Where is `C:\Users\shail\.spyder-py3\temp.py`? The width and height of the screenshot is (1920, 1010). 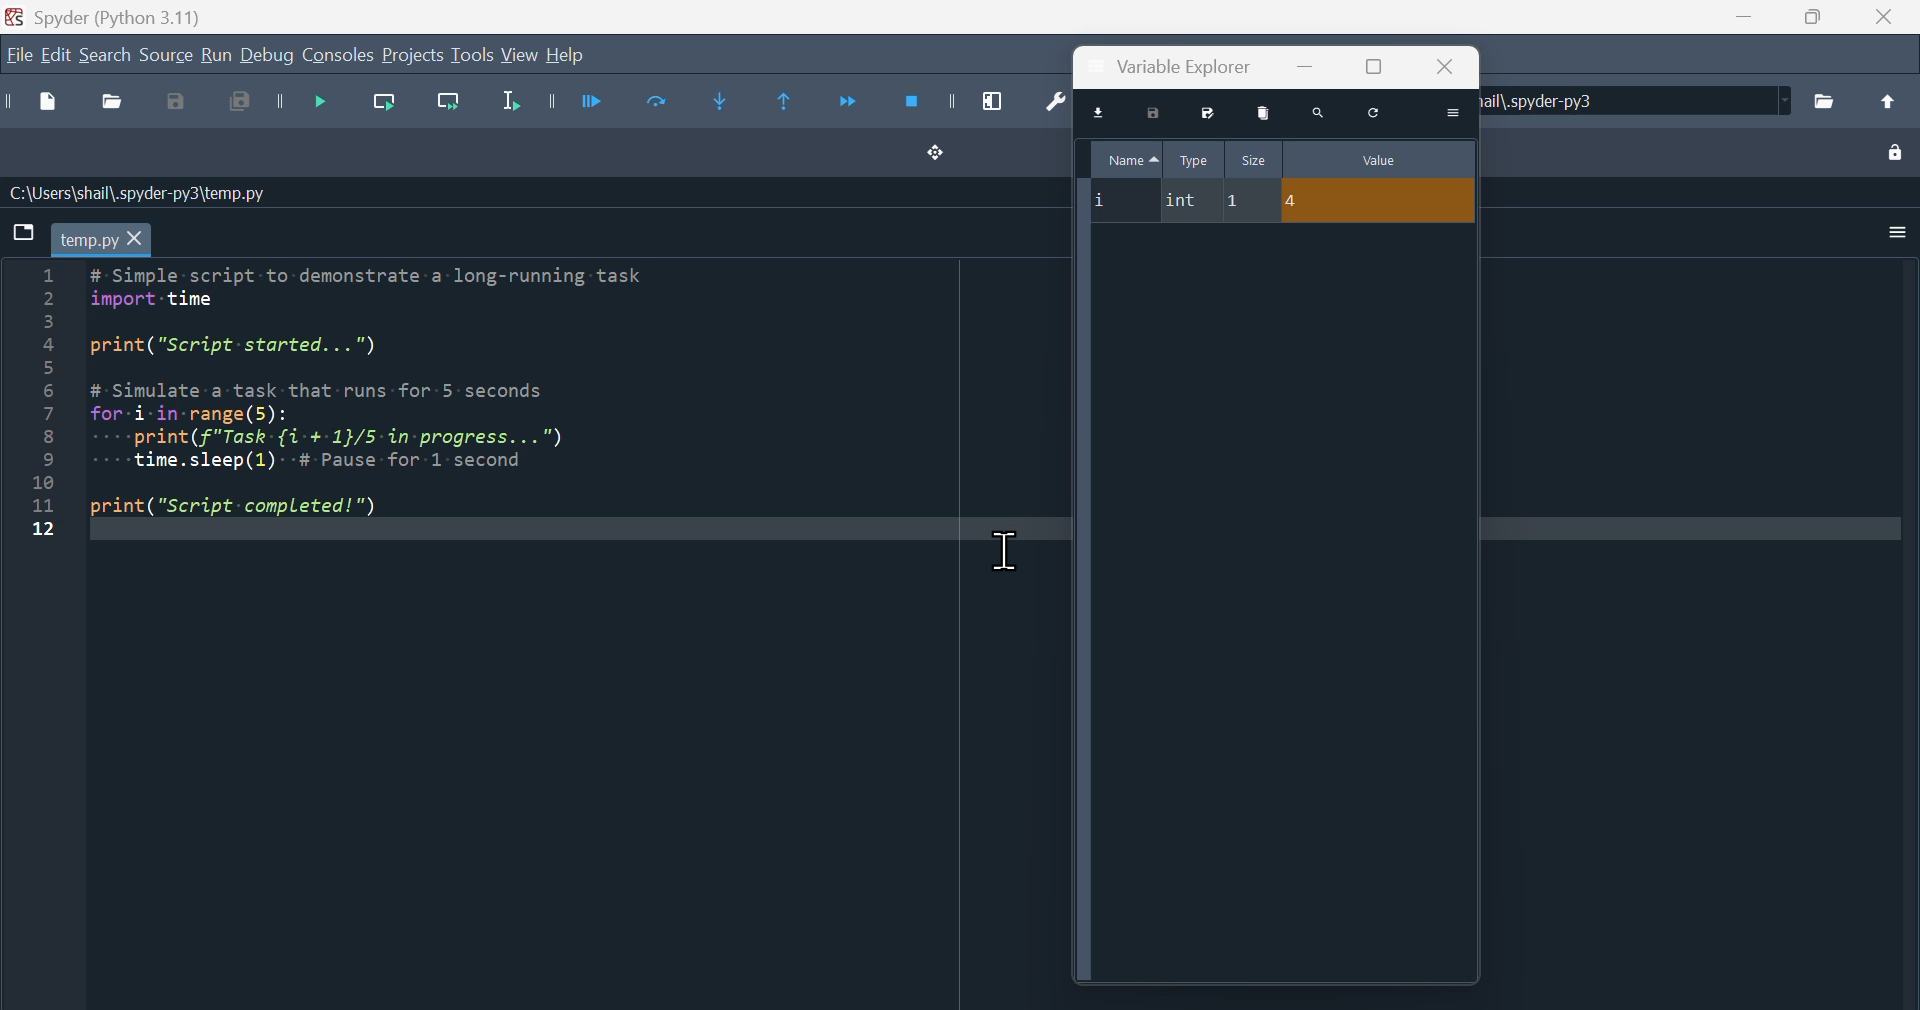 C:\Users\shail\.spyder-py3\temp.py is located at coordinates (140, 193).